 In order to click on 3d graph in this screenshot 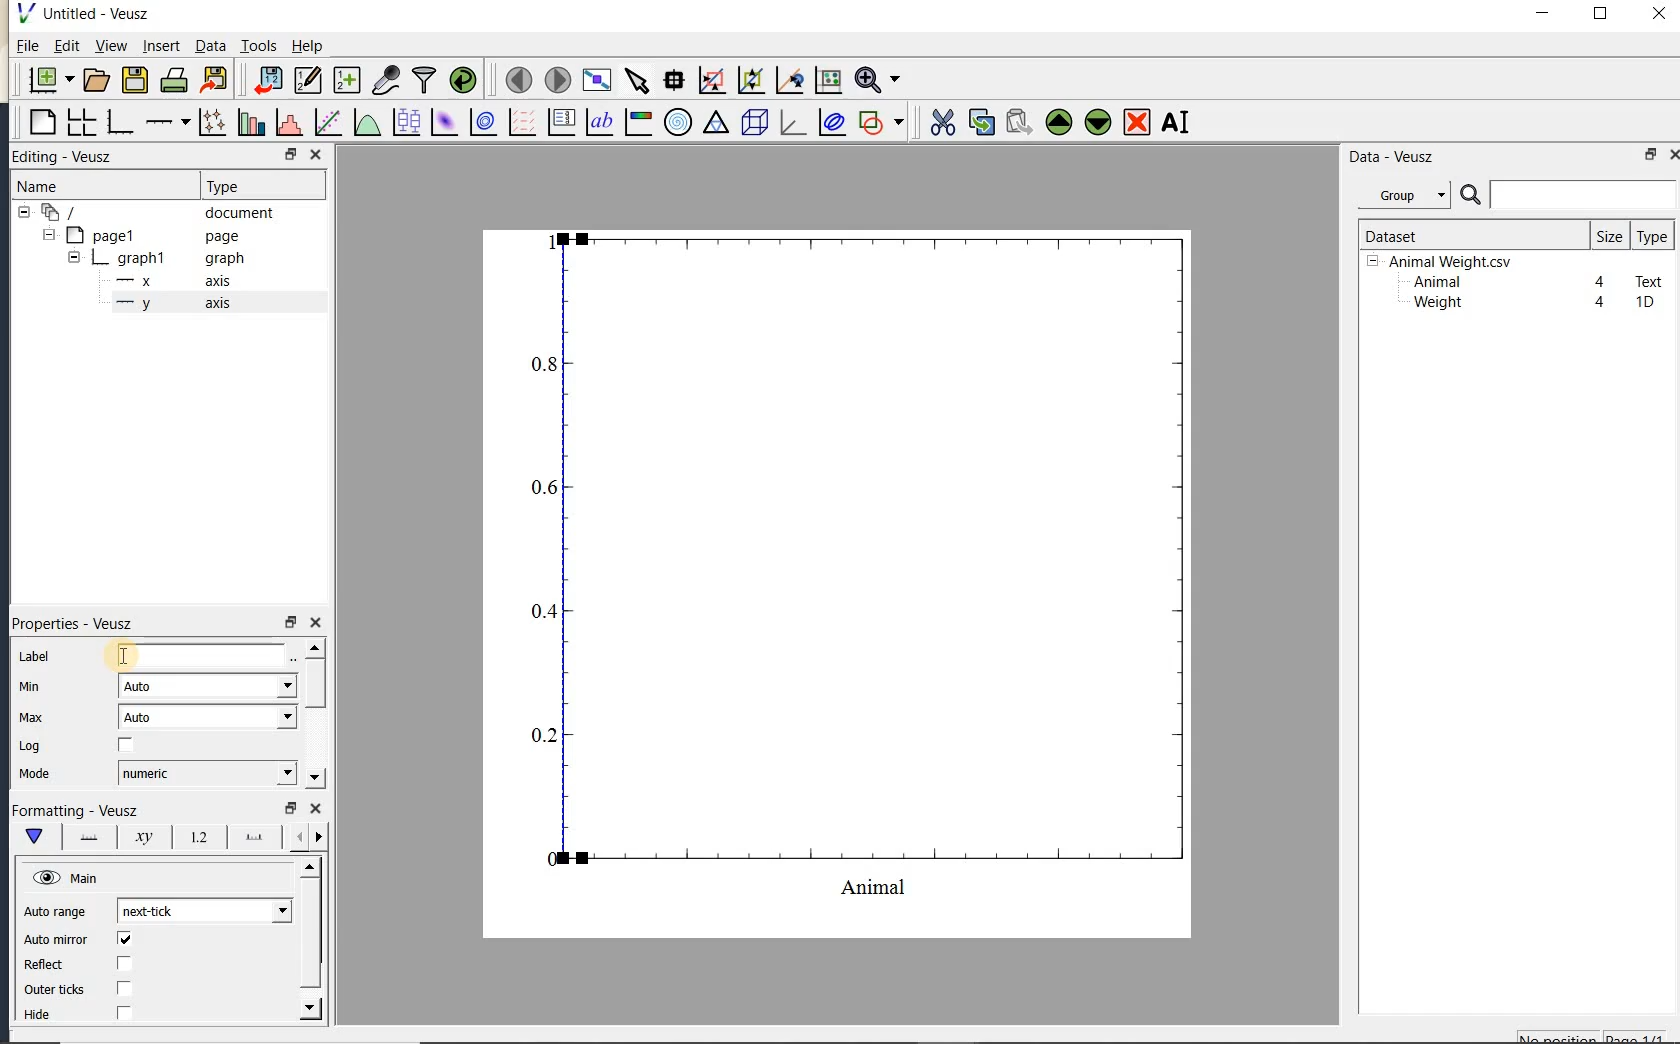, I will do `click(790, 122)`.